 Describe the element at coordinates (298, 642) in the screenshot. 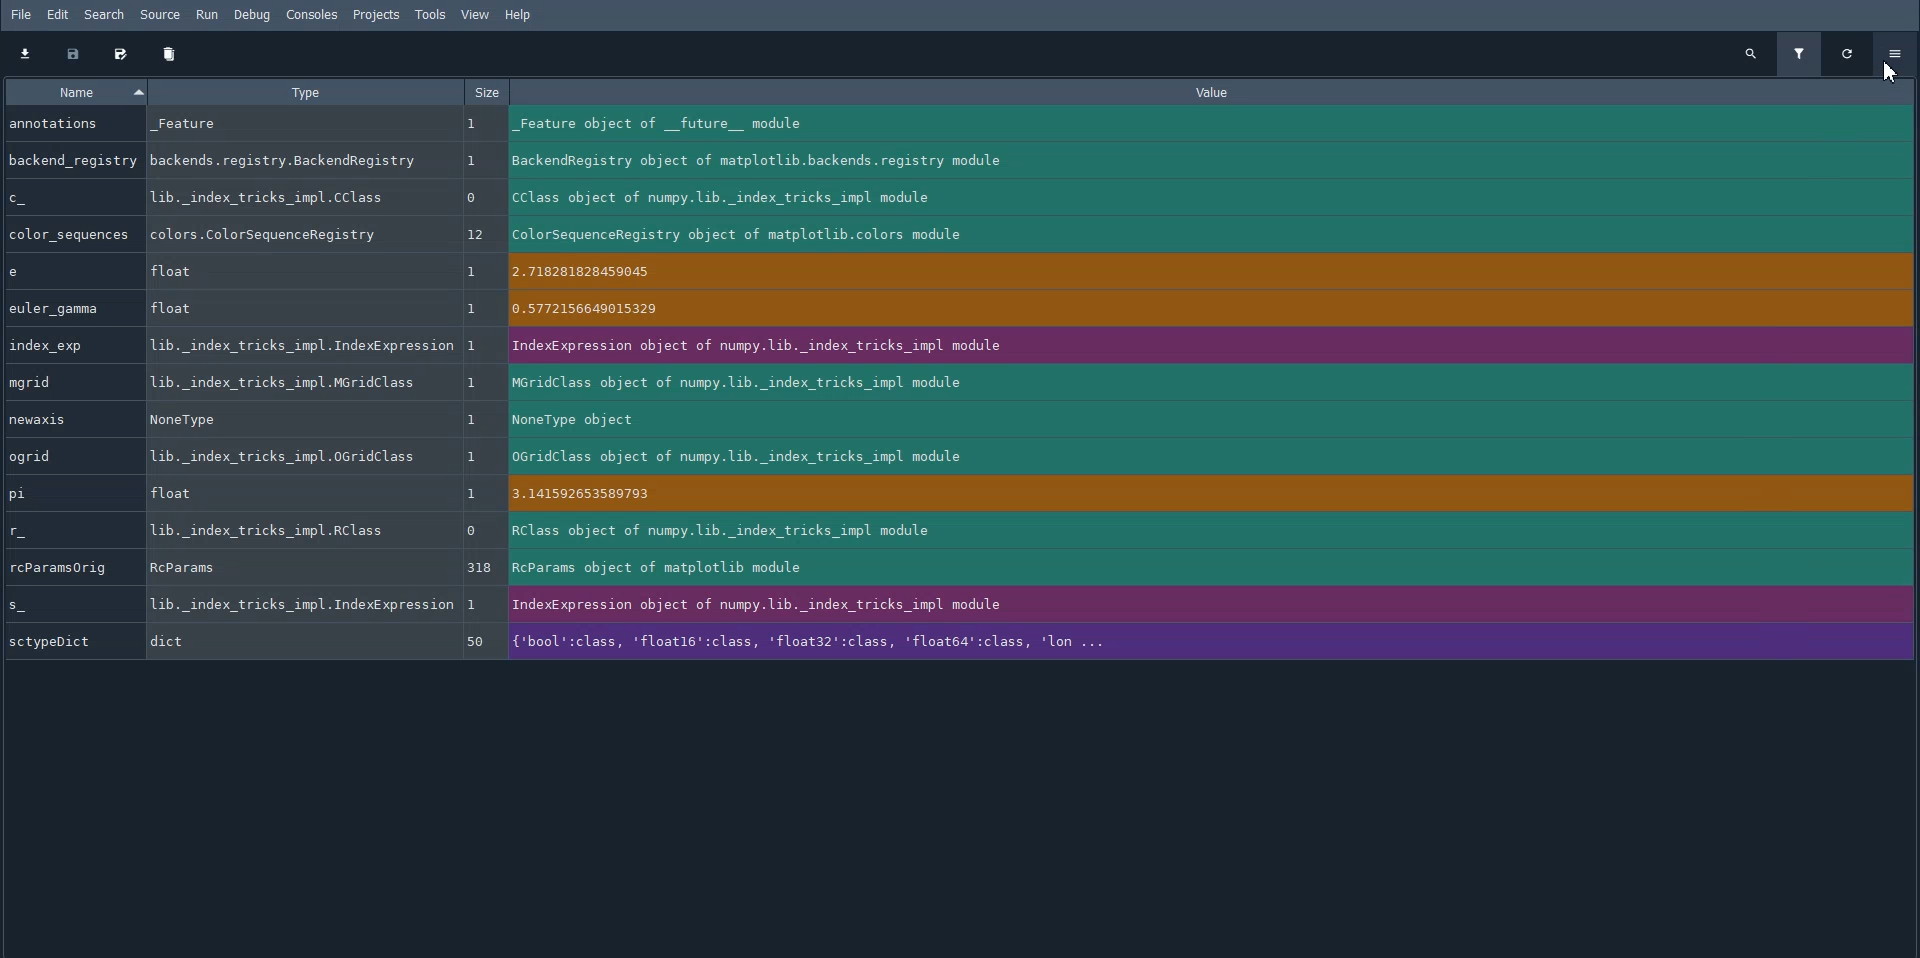

I see `dict` at that location.